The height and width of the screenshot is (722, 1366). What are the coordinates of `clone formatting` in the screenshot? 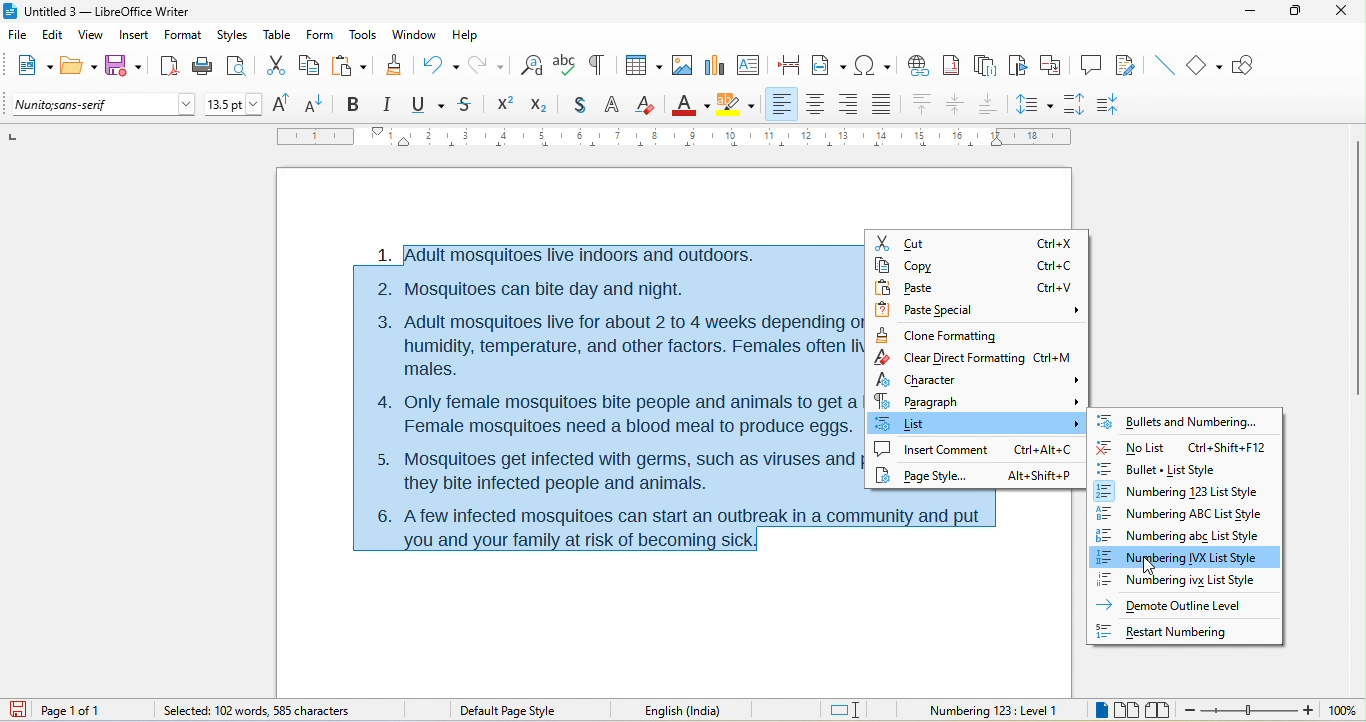 It's located at (939, 334).